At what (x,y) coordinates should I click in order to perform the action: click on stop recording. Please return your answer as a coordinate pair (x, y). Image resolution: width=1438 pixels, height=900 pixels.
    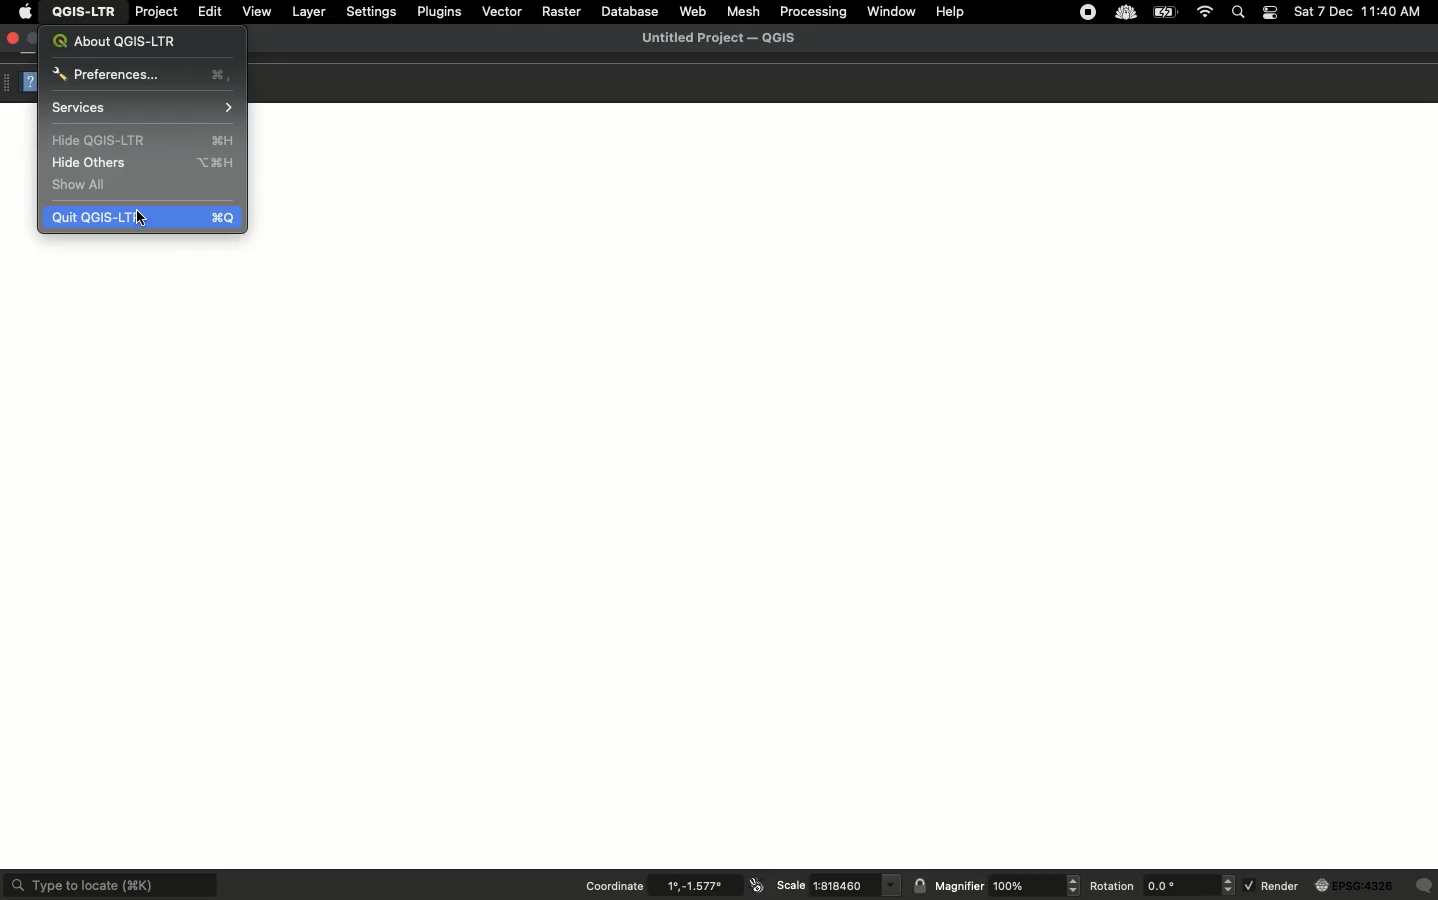
    Looking at the image, I should click on (1089, 17).